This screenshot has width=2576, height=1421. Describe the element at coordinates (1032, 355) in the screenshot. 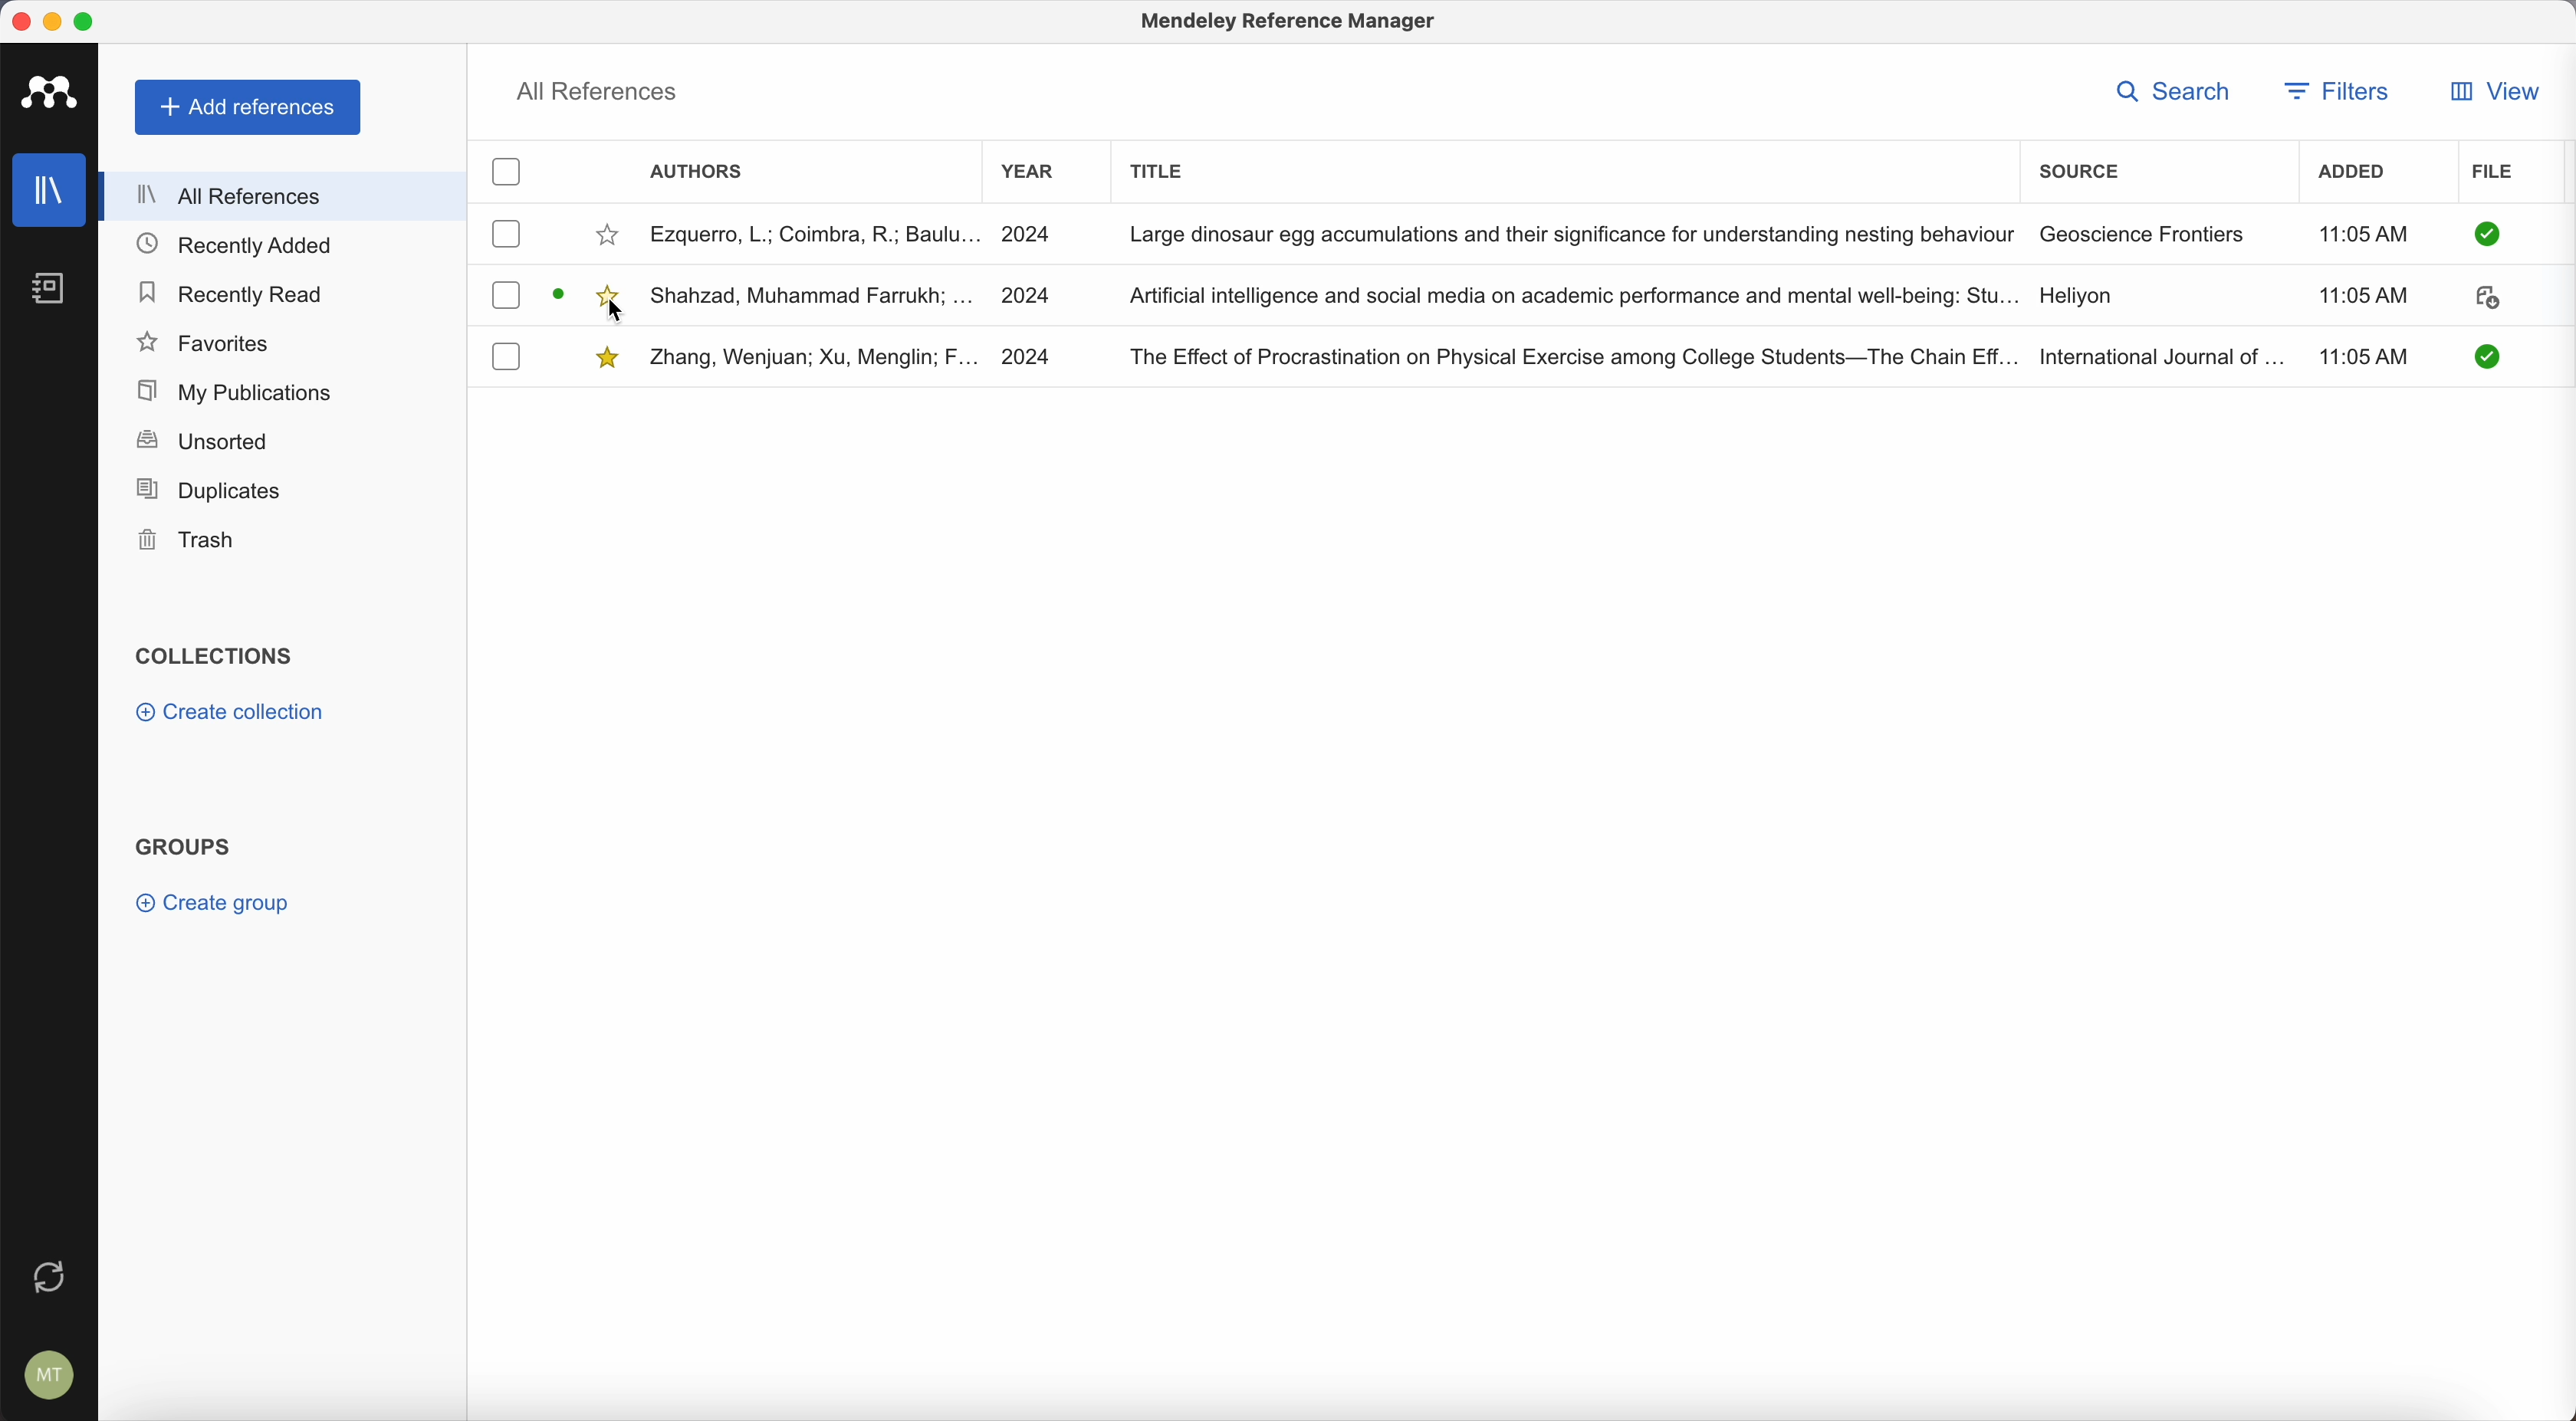

I see `2024` at that location.